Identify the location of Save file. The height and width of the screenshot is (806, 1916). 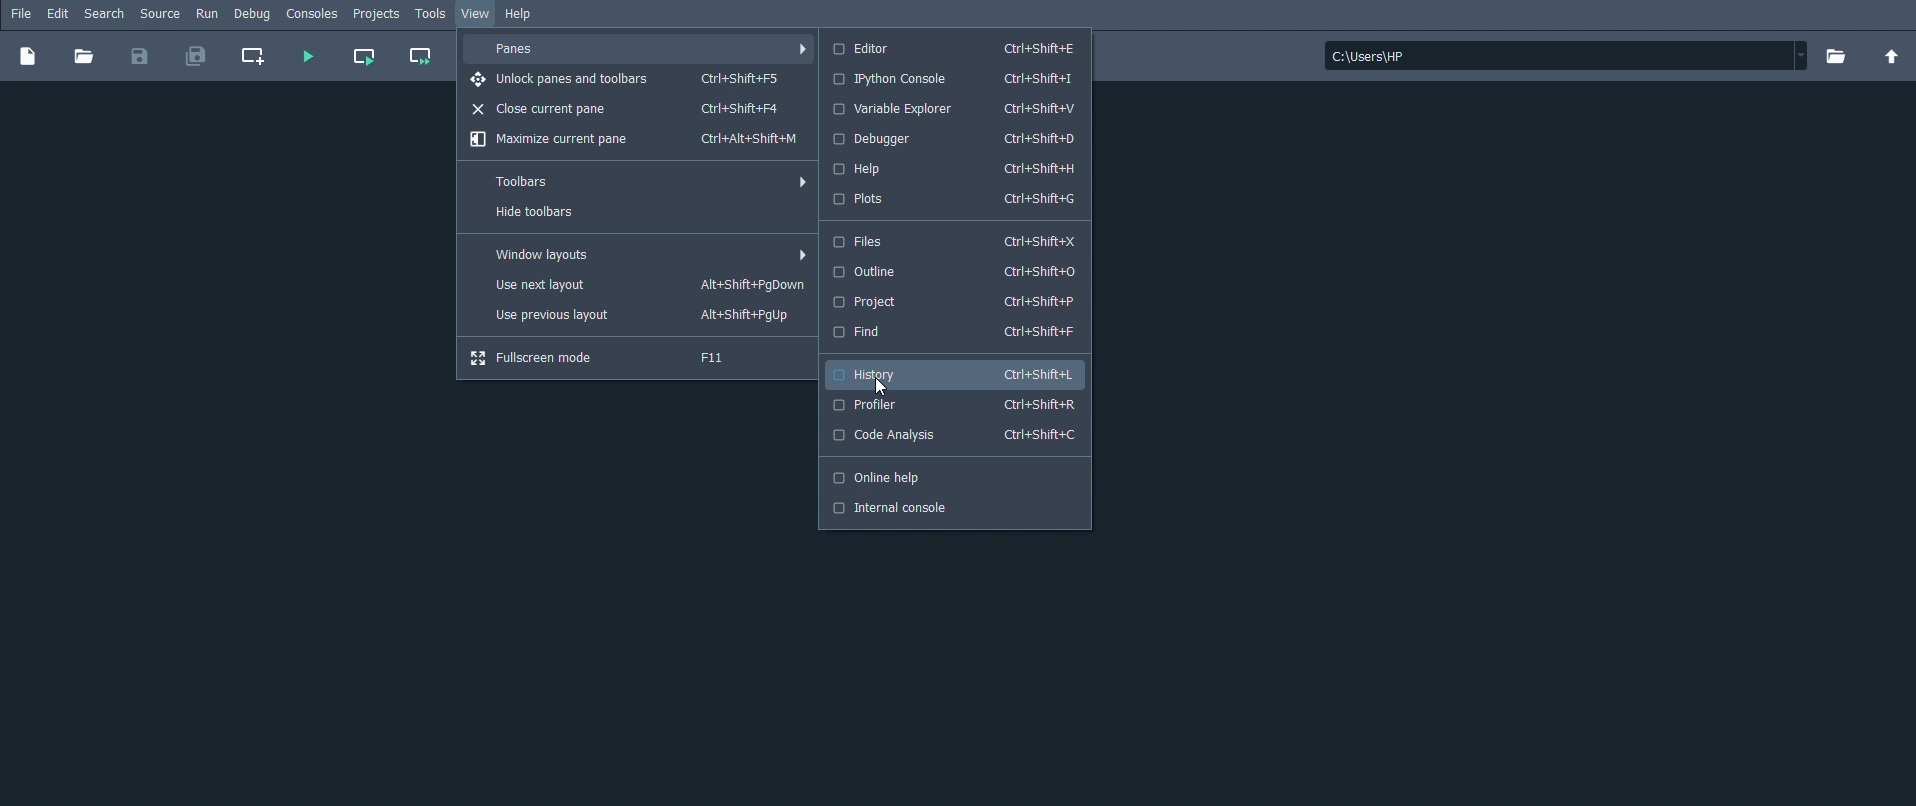
(138, 58).